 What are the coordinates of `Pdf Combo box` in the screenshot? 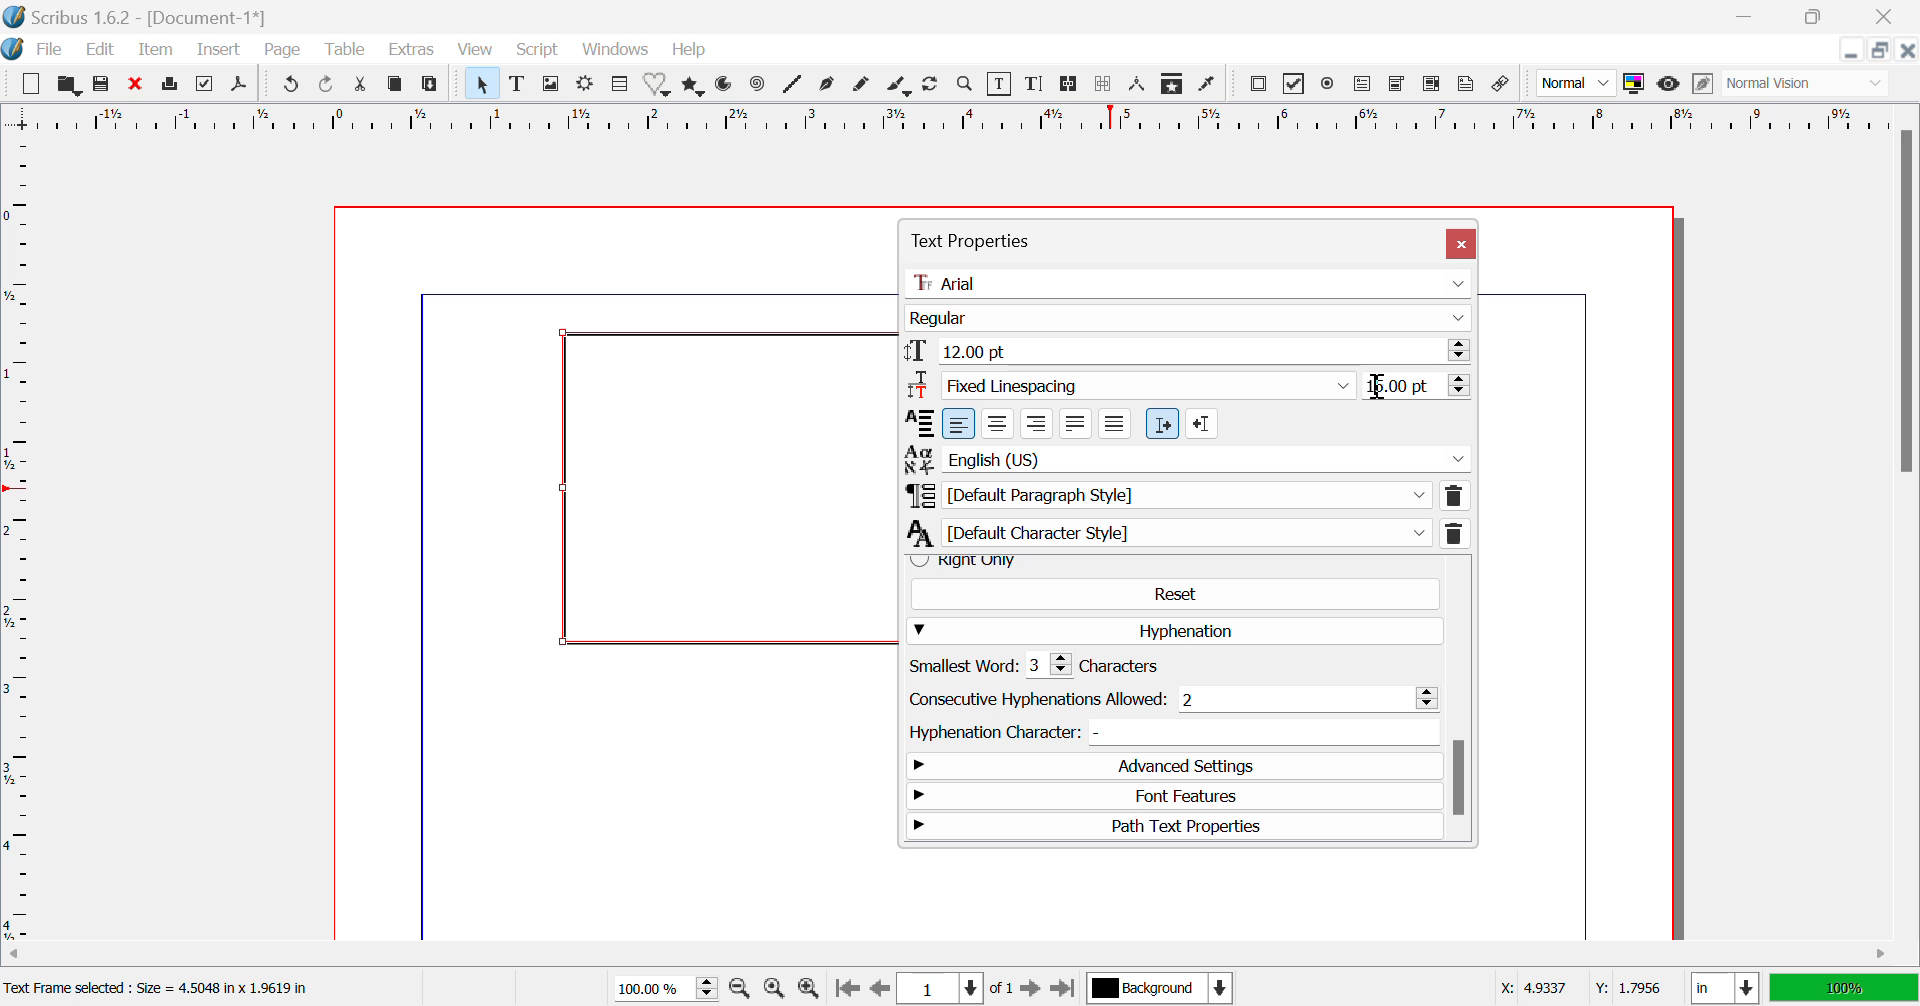 It's located at (1398, 86).